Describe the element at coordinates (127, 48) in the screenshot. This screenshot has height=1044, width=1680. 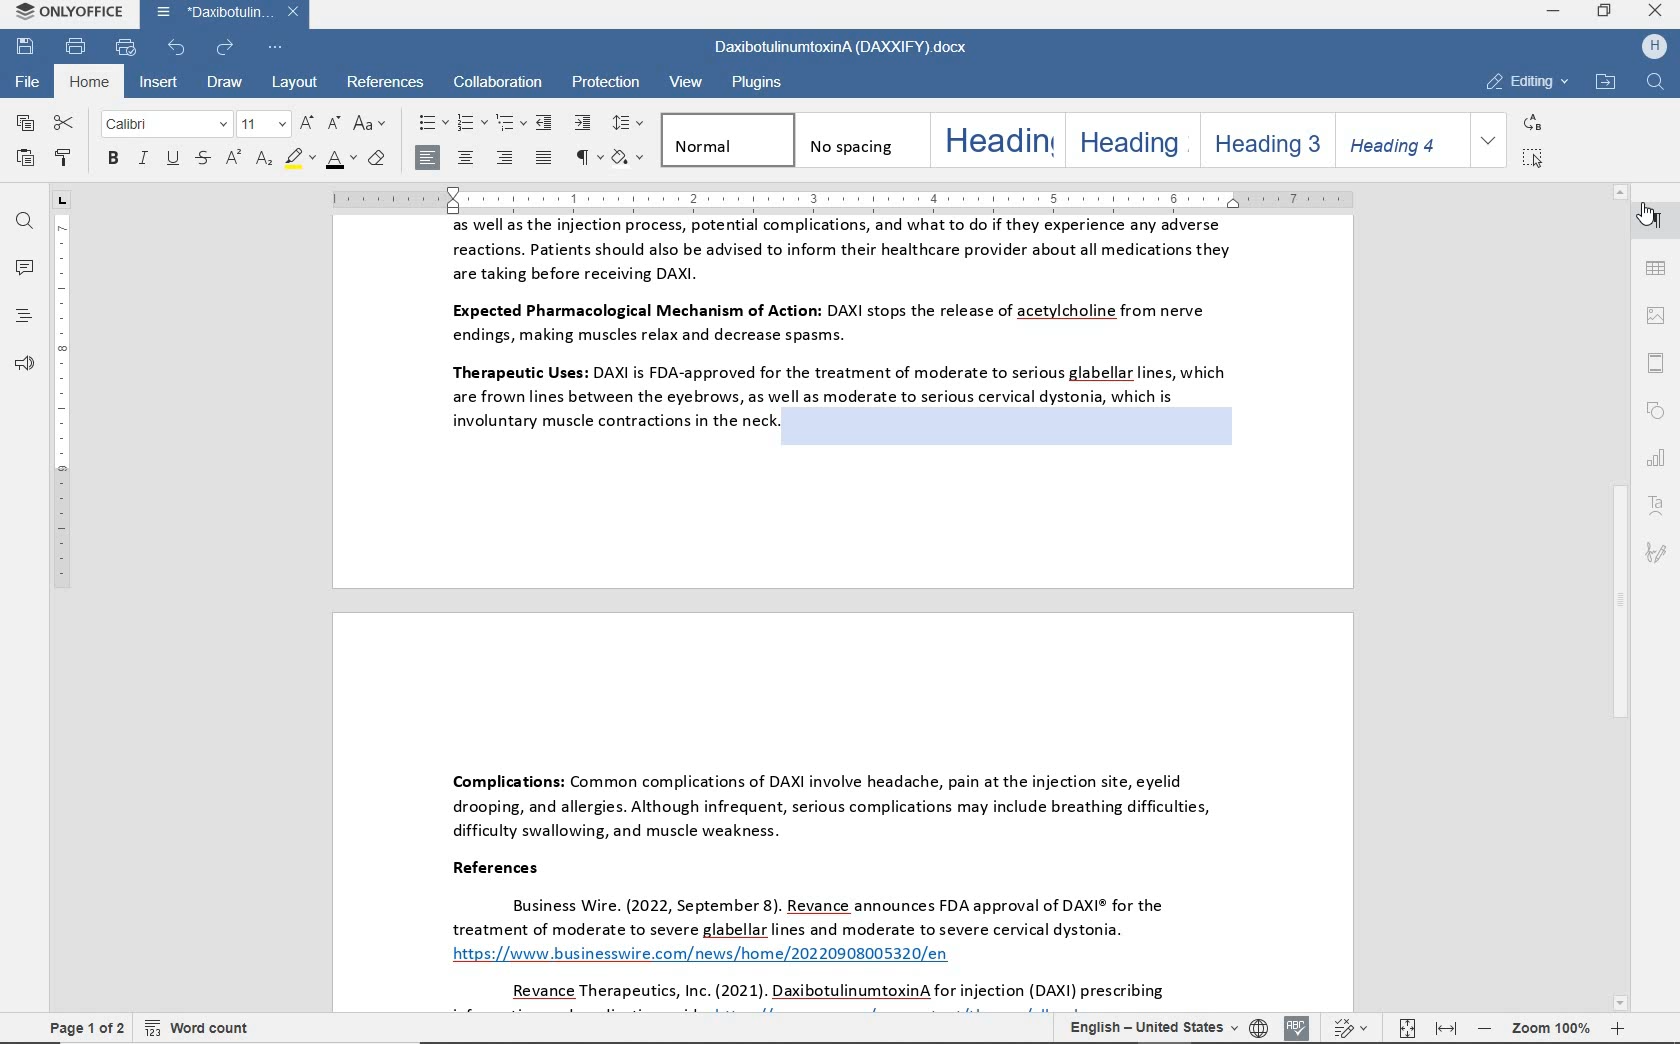
I see `quick print` at that location.